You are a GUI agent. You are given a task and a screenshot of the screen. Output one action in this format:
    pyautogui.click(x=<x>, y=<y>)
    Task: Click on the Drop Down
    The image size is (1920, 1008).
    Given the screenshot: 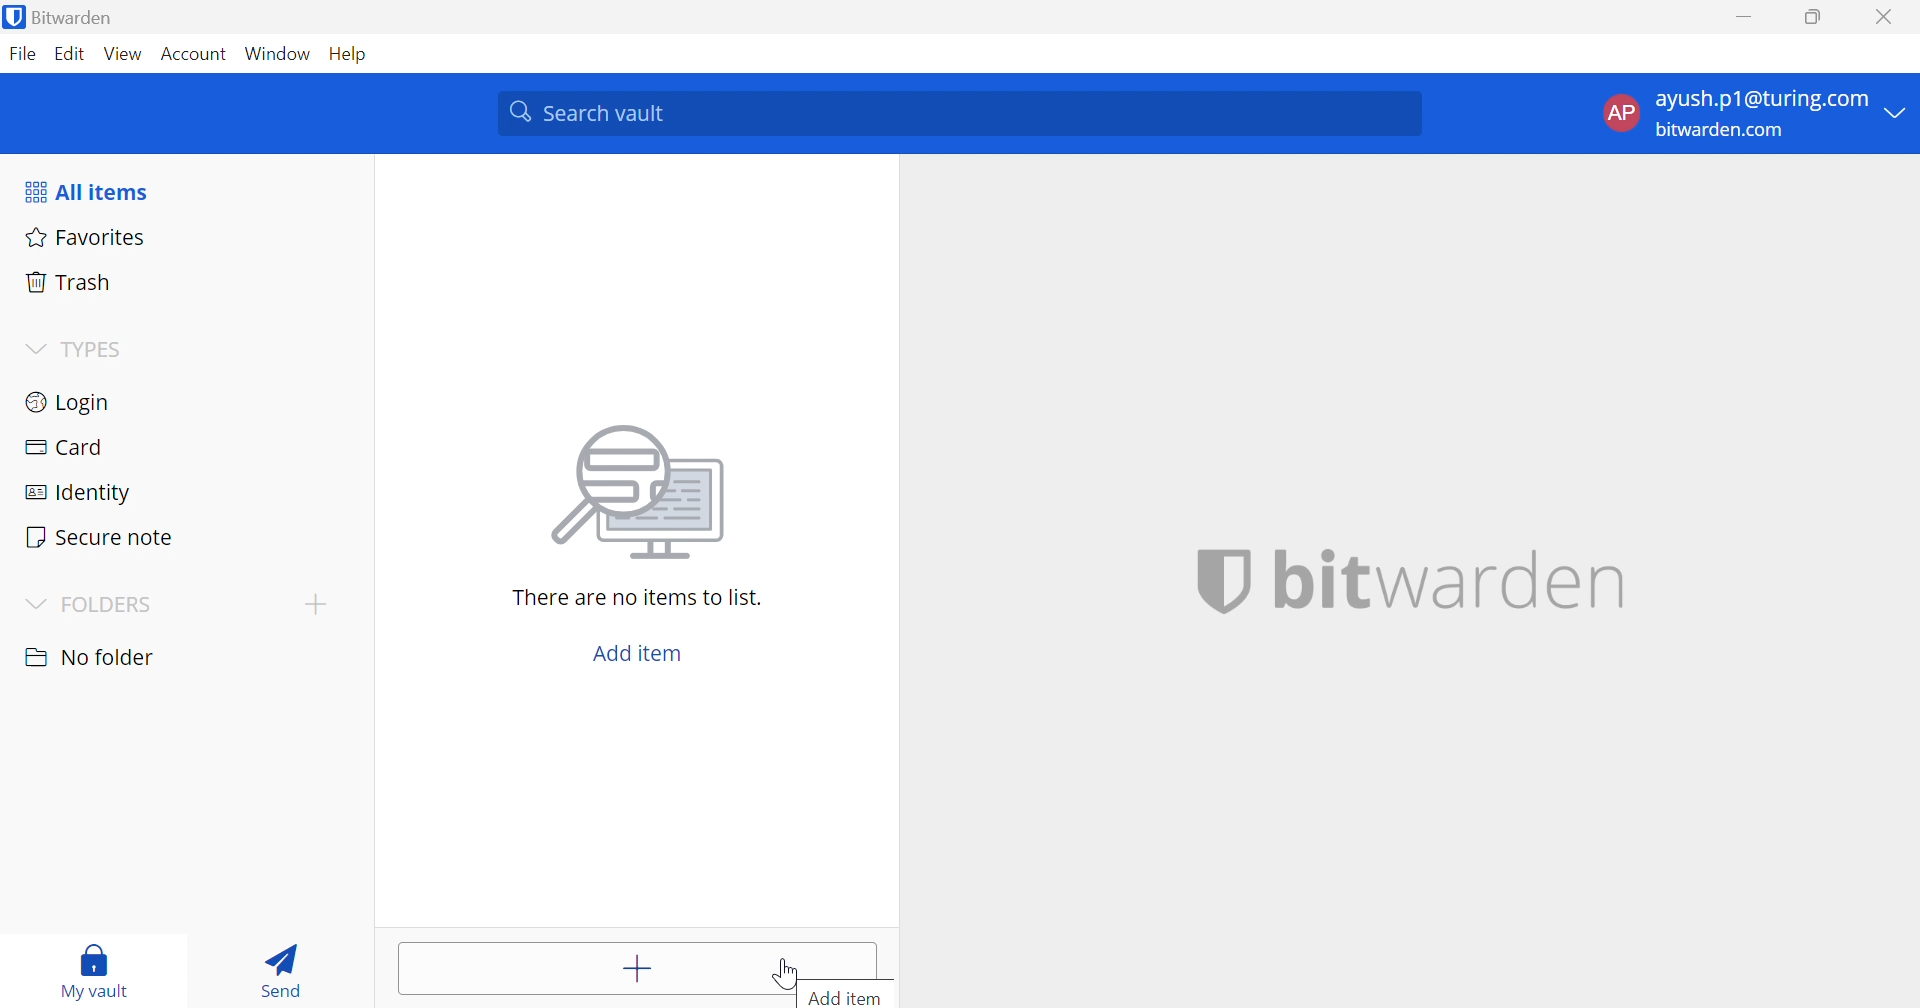 What is the action you would take?
    pyautogui.click(x=32, y=606)
    